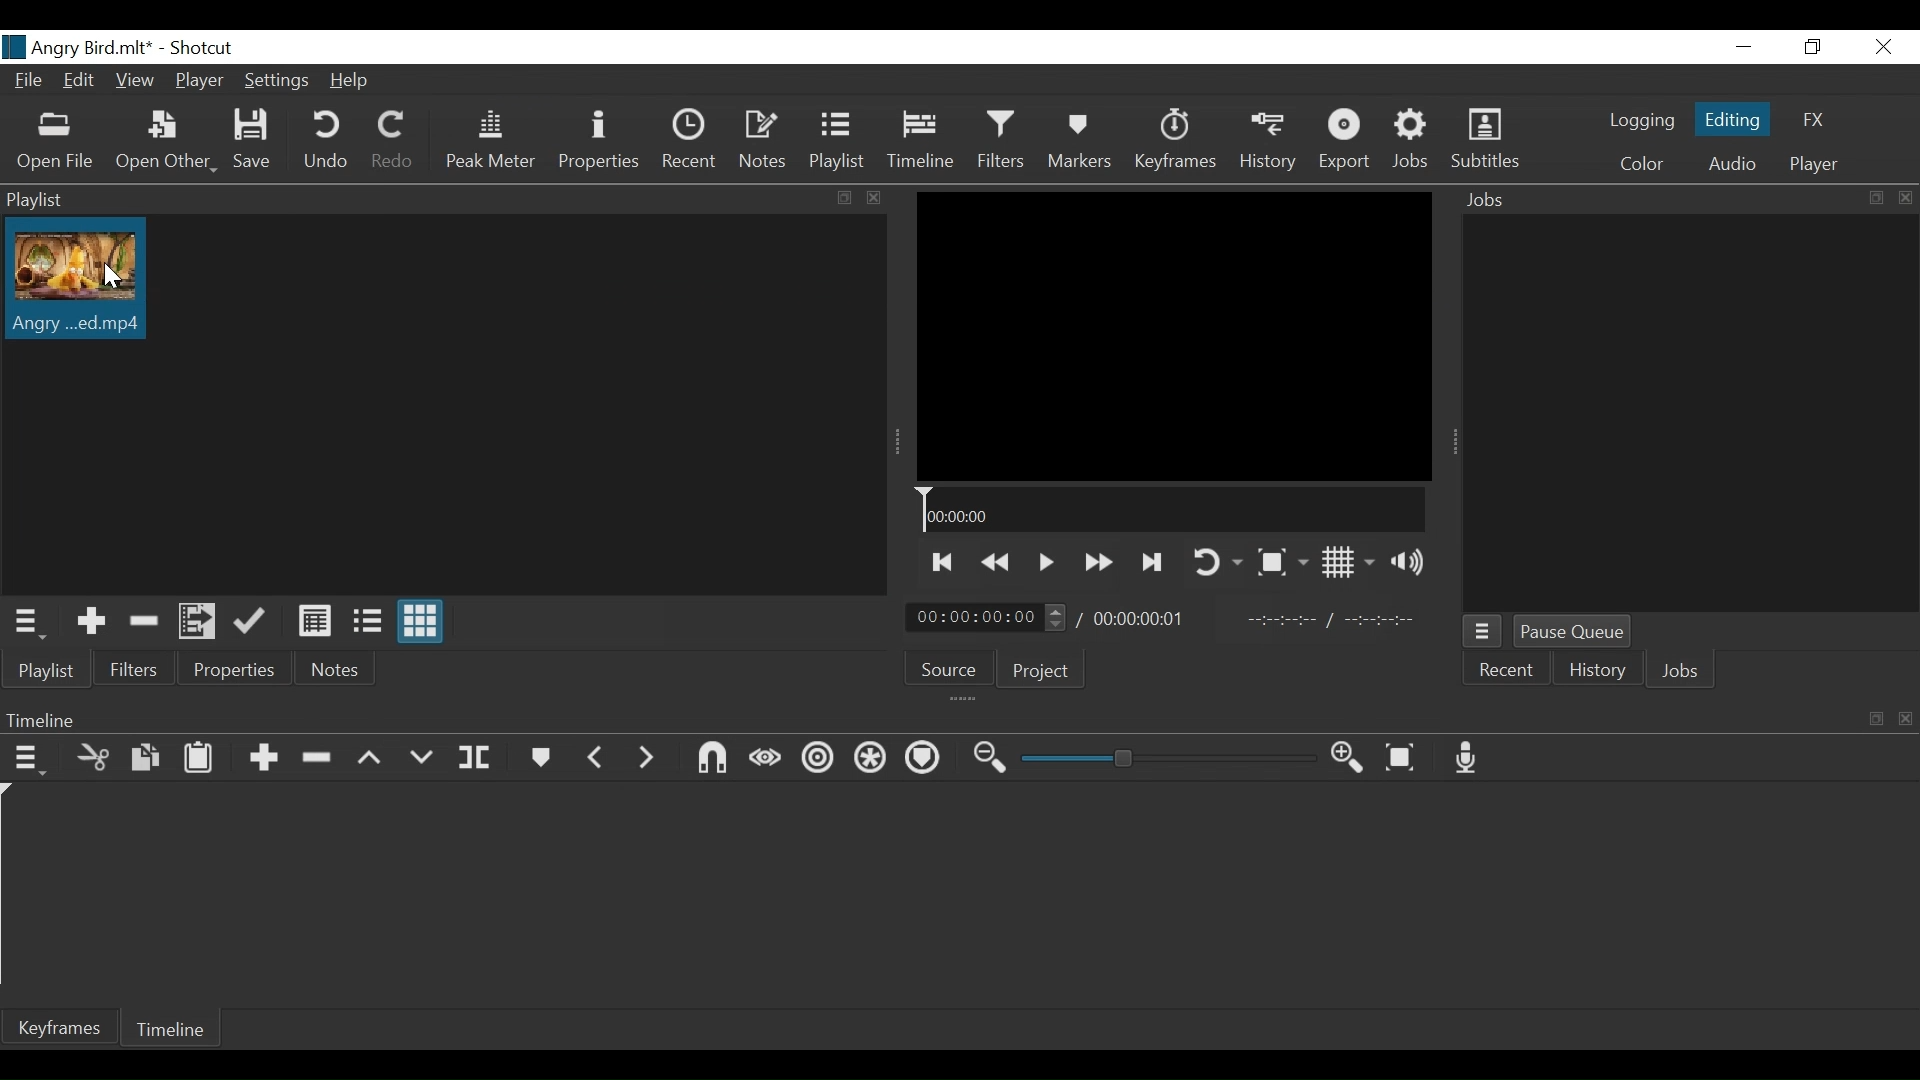 The image size is (1920, 1080). Describe the element at coordinates (868, 760) in the screenshot. I see `Ripple all tracks` at that location.